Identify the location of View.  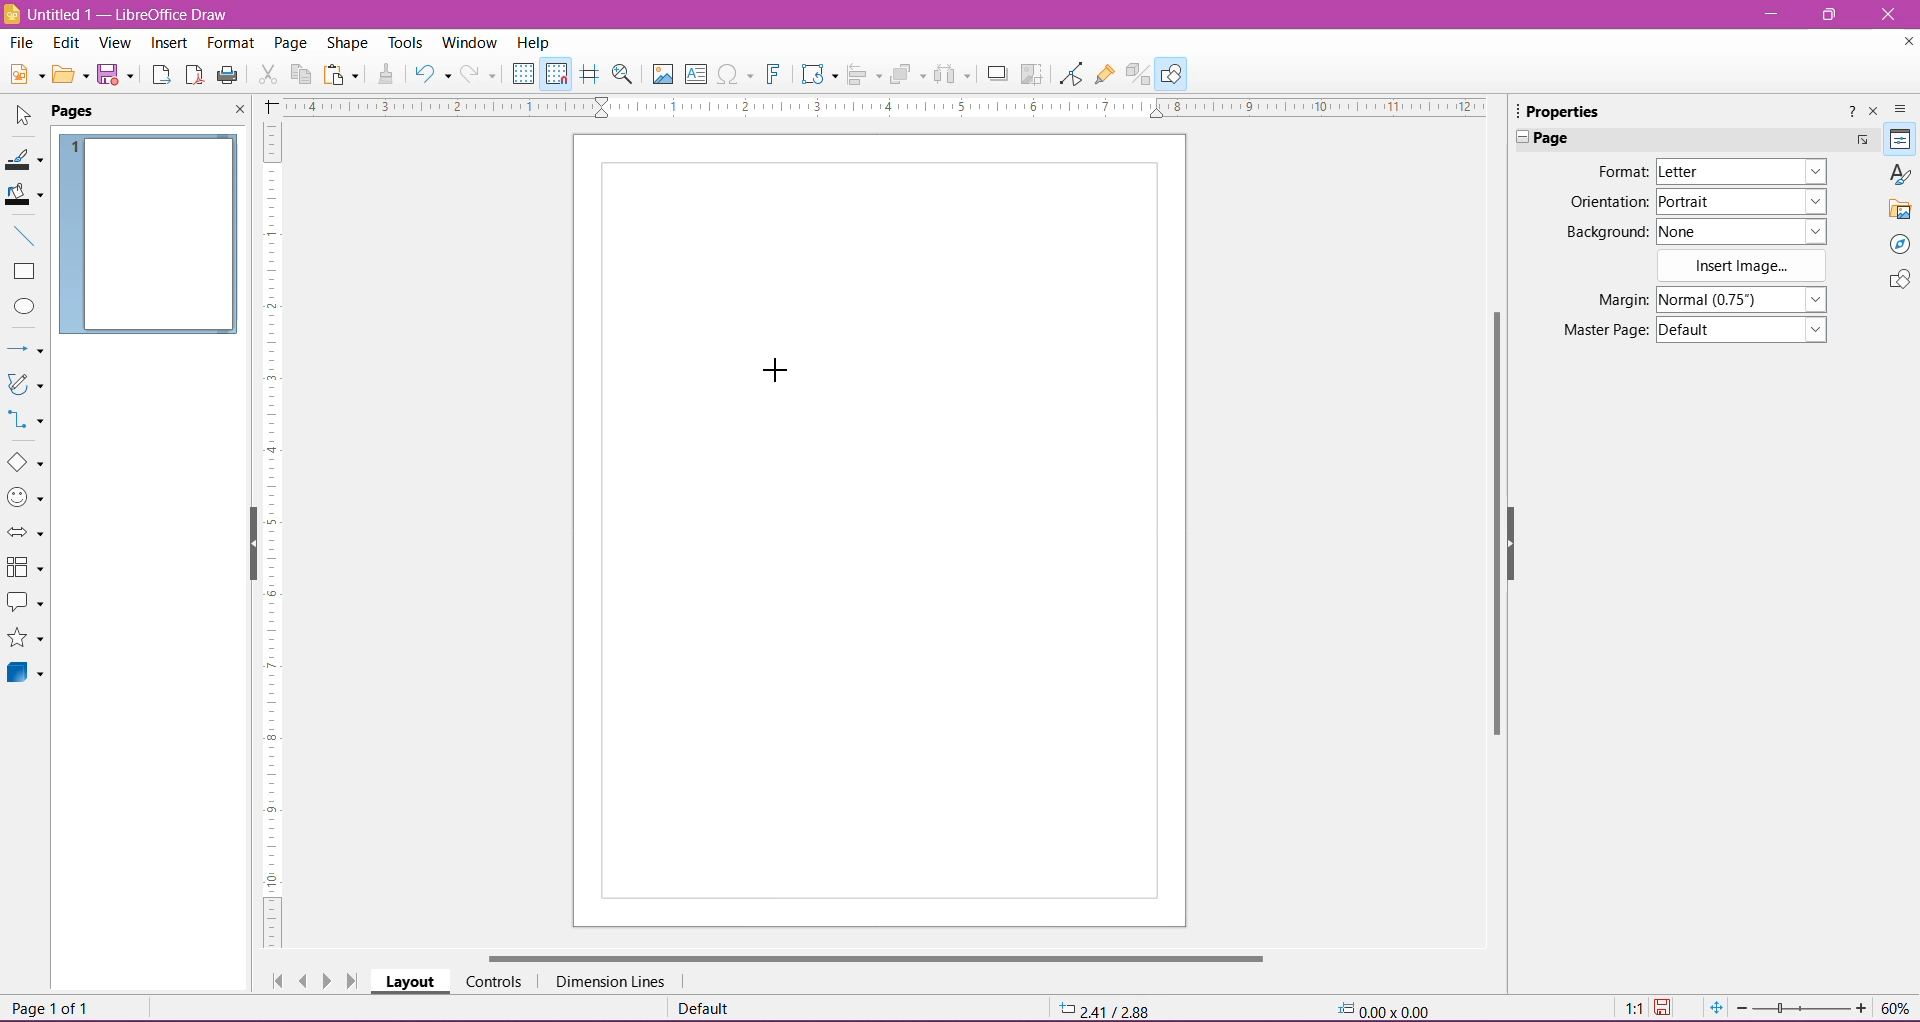
(116, 45).